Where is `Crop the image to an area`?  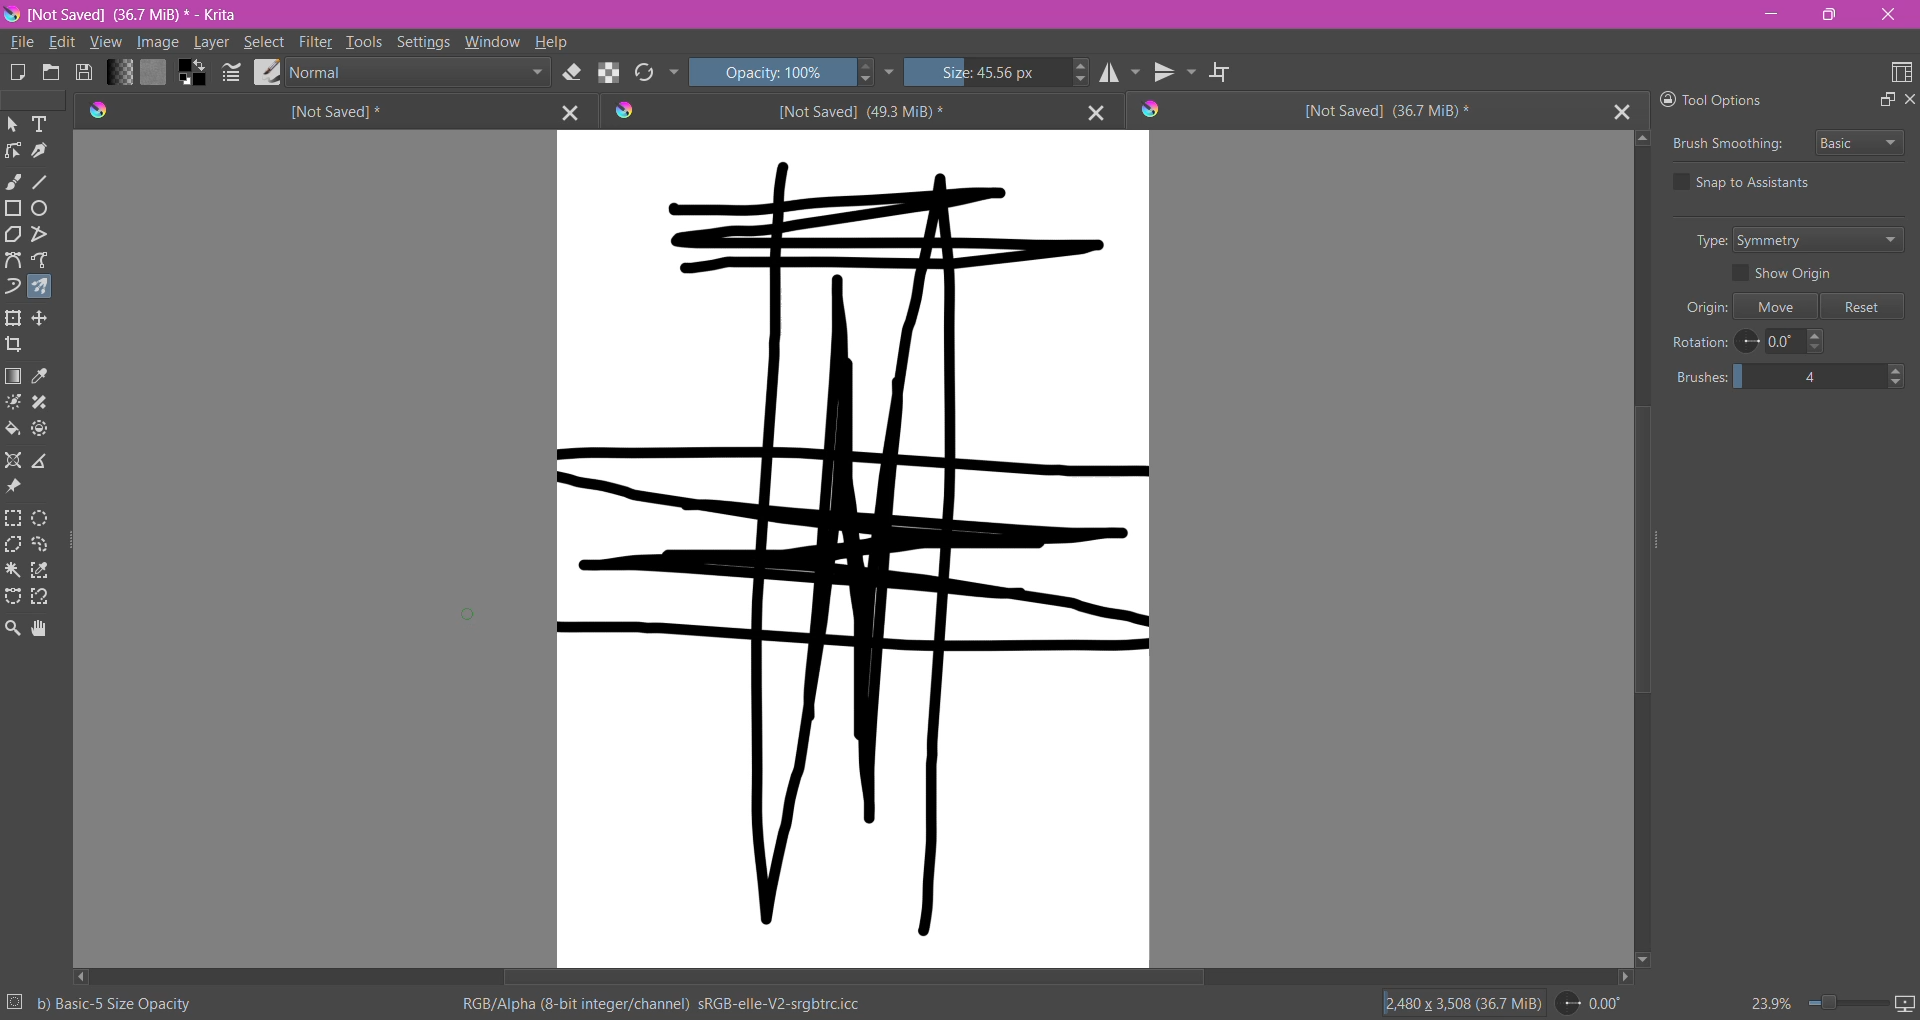 Crop the image to an area is located at coordinates (15, 345).